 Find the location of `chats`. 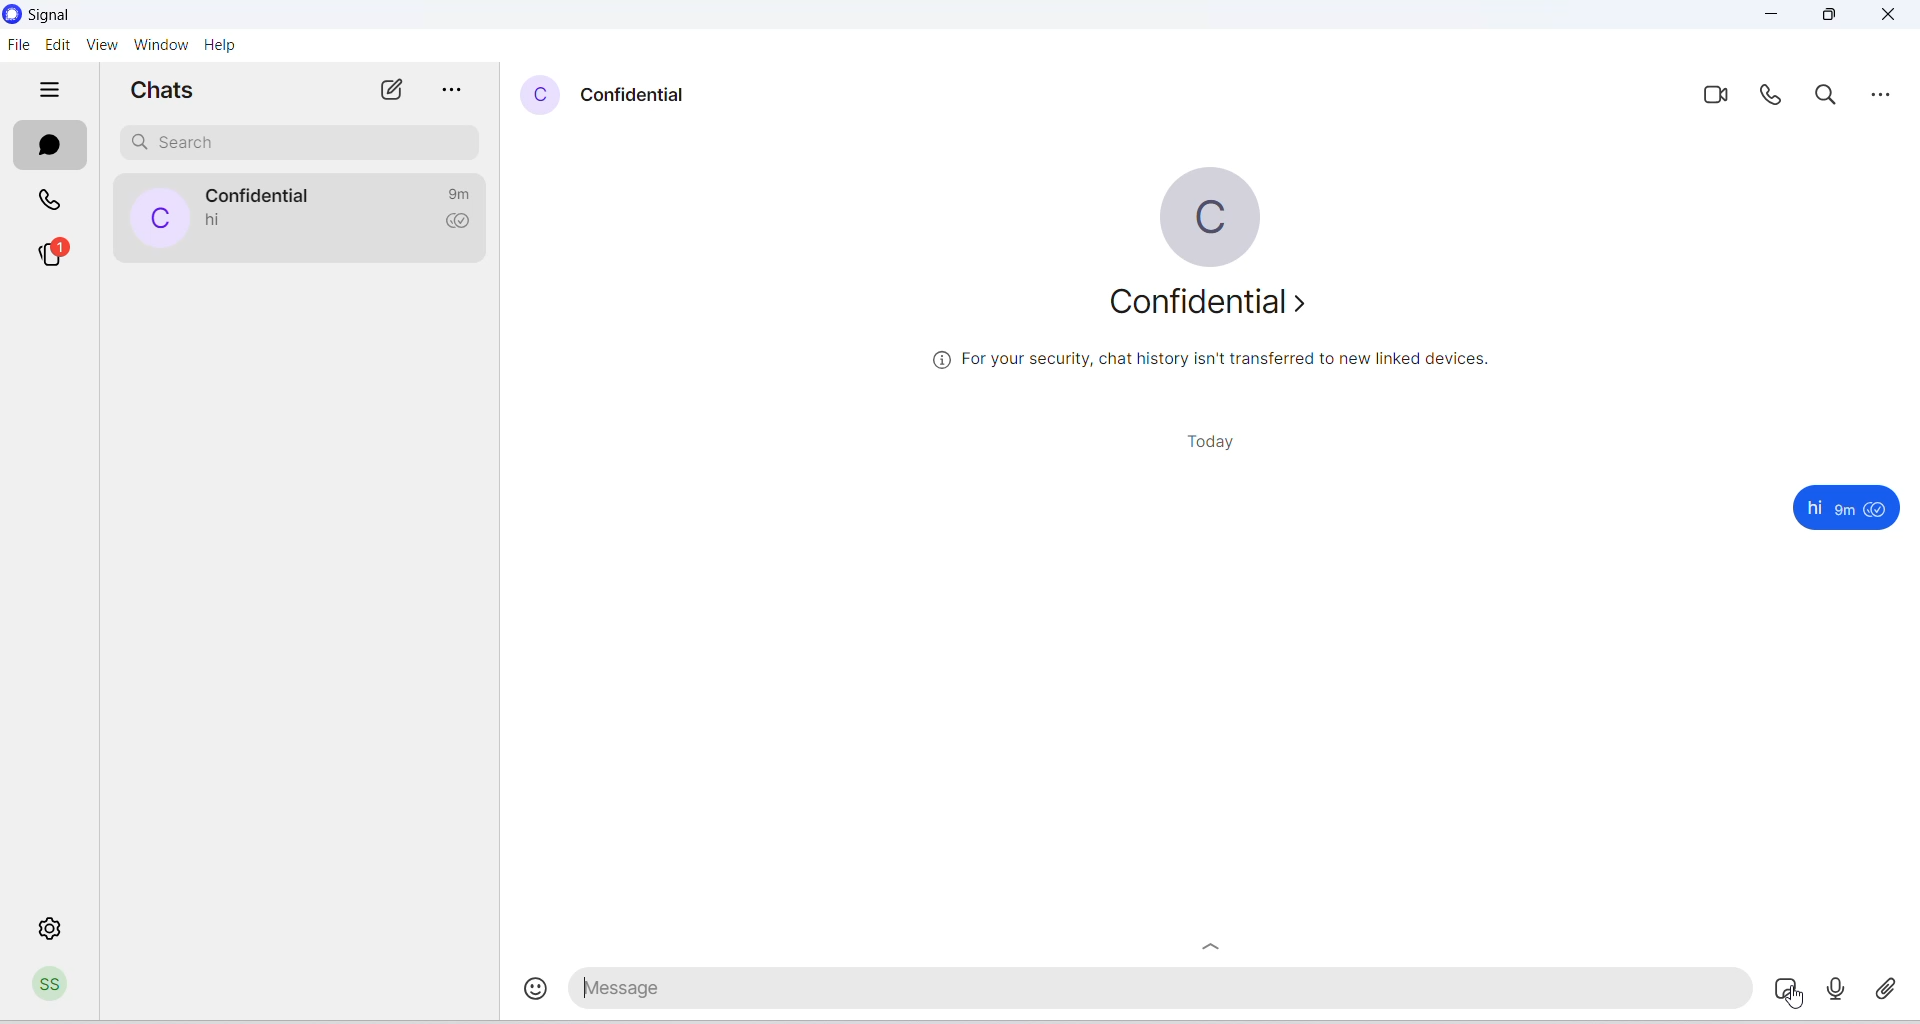

chats is located at coordinates (52, 143).